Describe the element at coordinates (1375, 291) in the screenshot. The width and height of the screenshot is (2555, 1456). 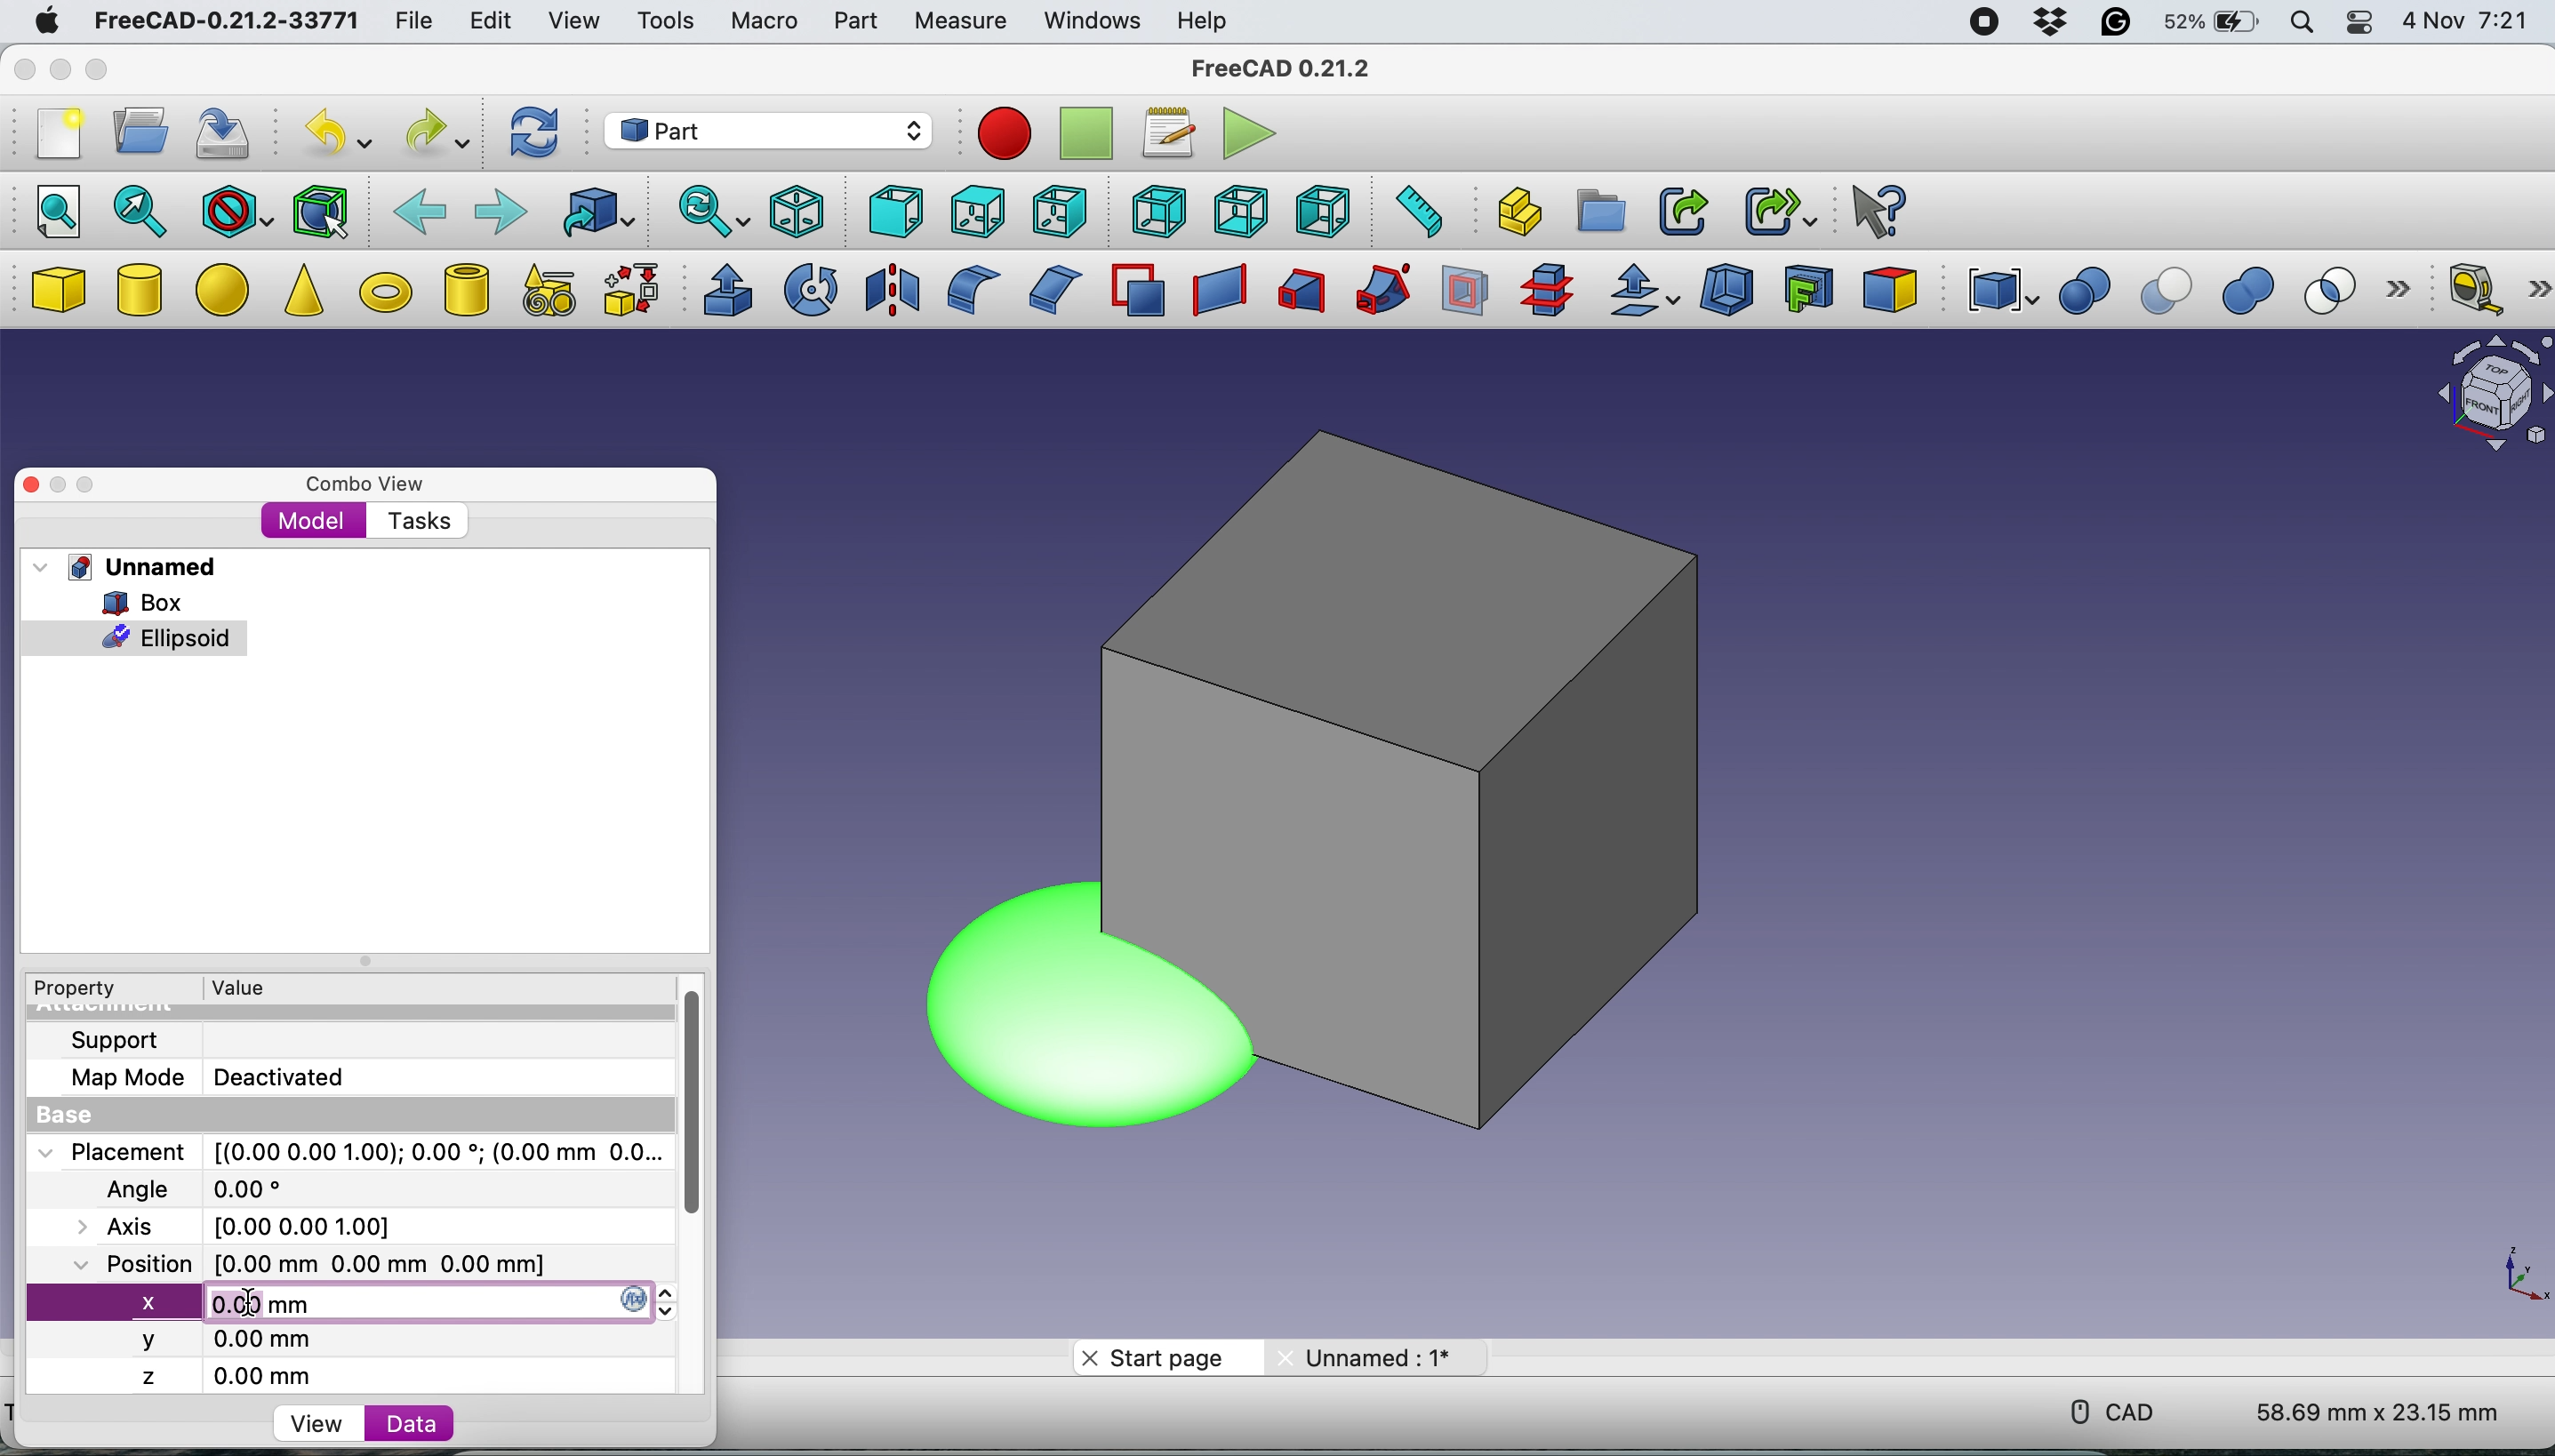
I see `sweep` at that location.